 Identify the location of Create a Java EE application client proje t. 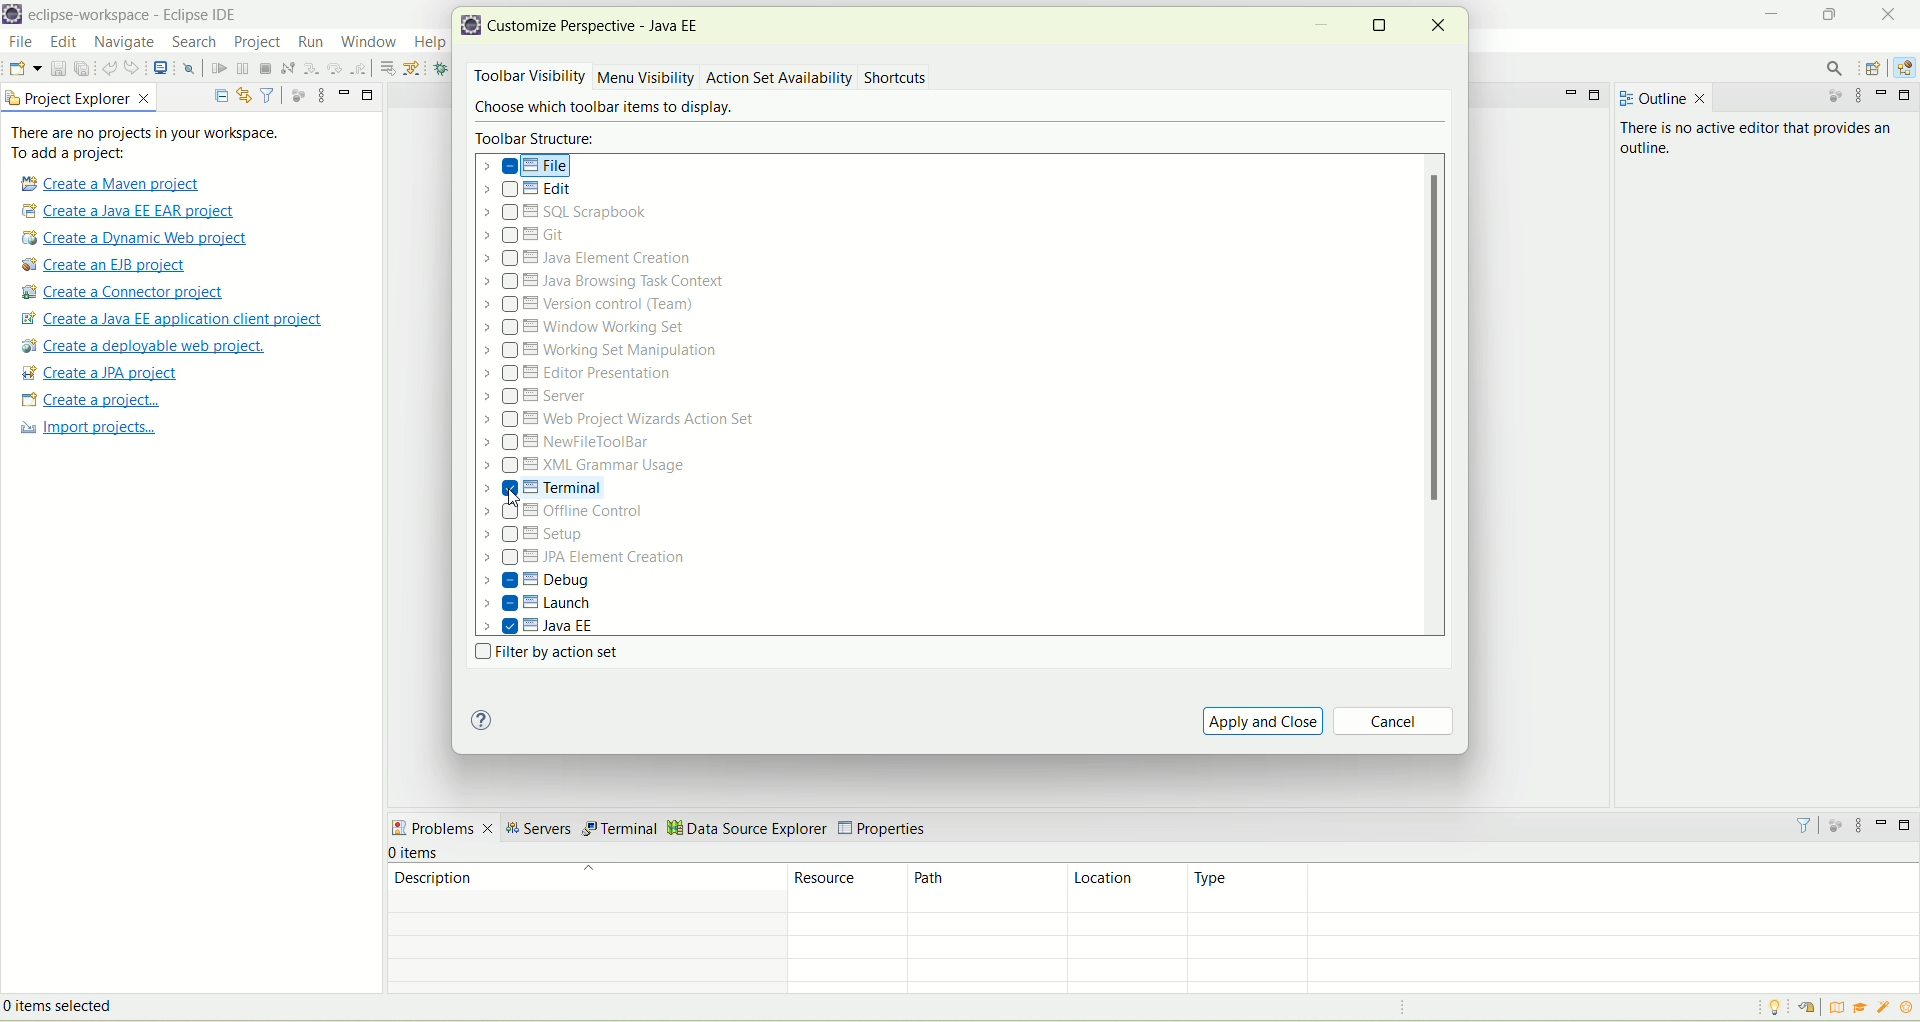
(176, 319).